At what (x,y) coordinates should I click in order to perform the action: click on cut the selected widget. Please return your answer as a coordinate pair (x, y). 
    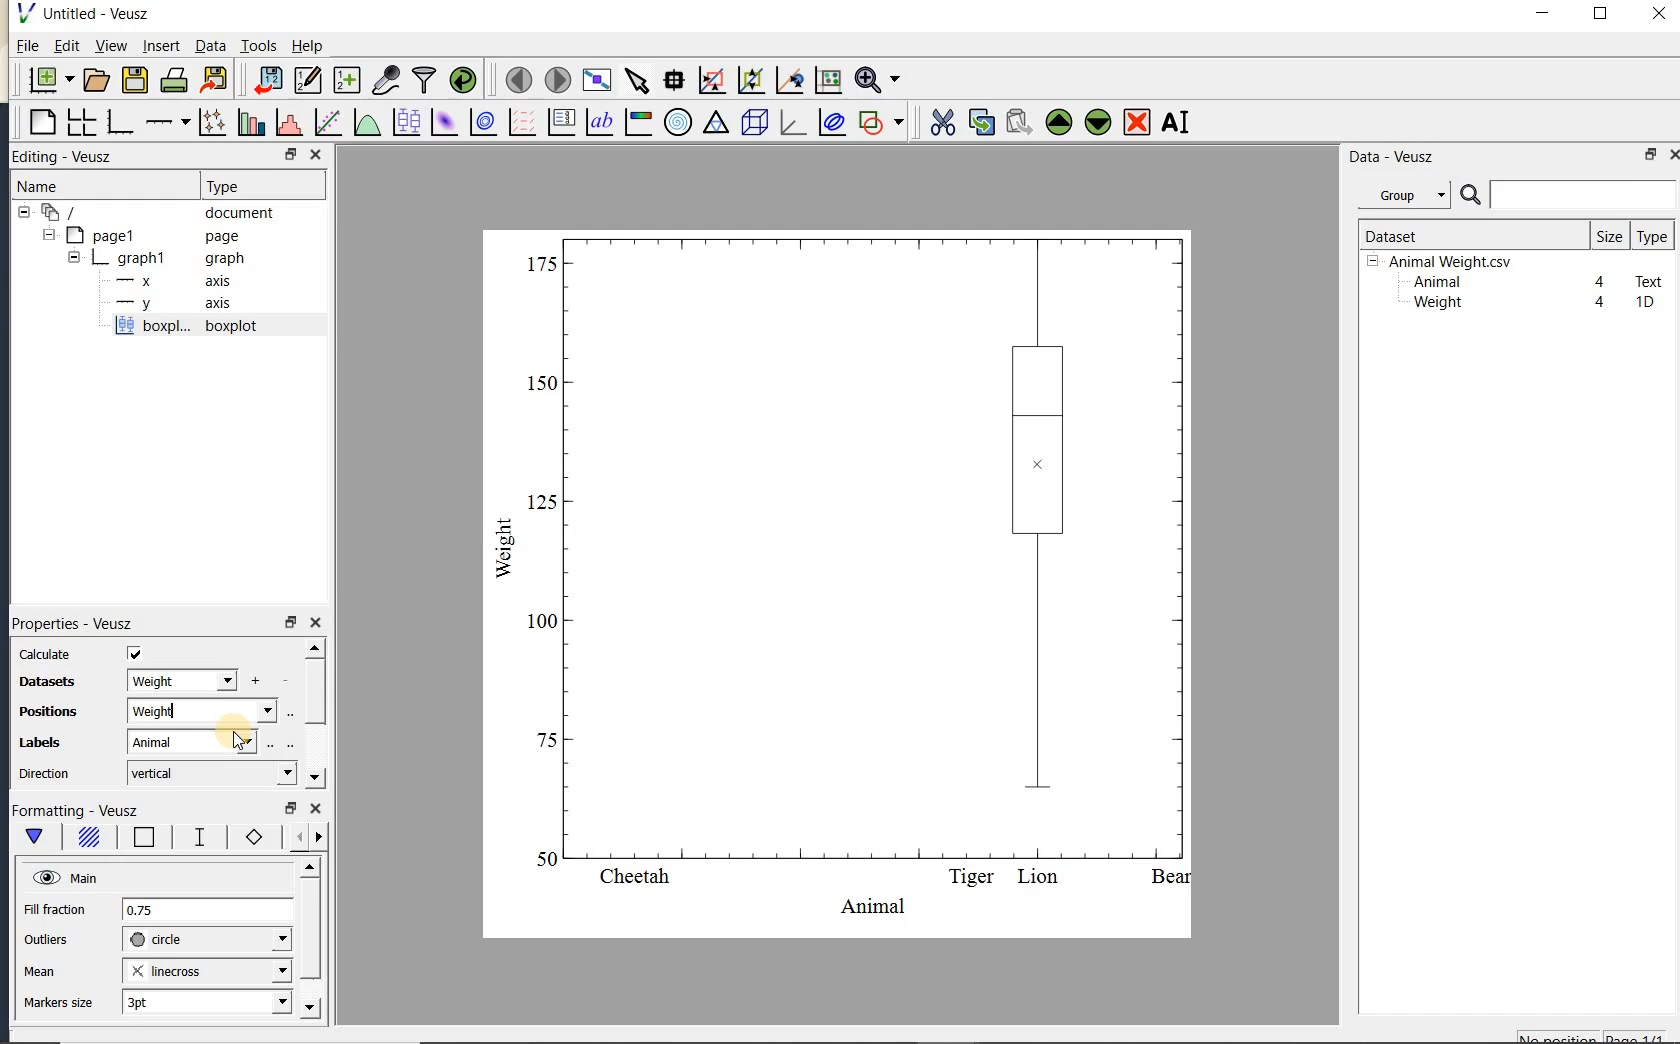
    Looking at the image, I should click on (941, 123).